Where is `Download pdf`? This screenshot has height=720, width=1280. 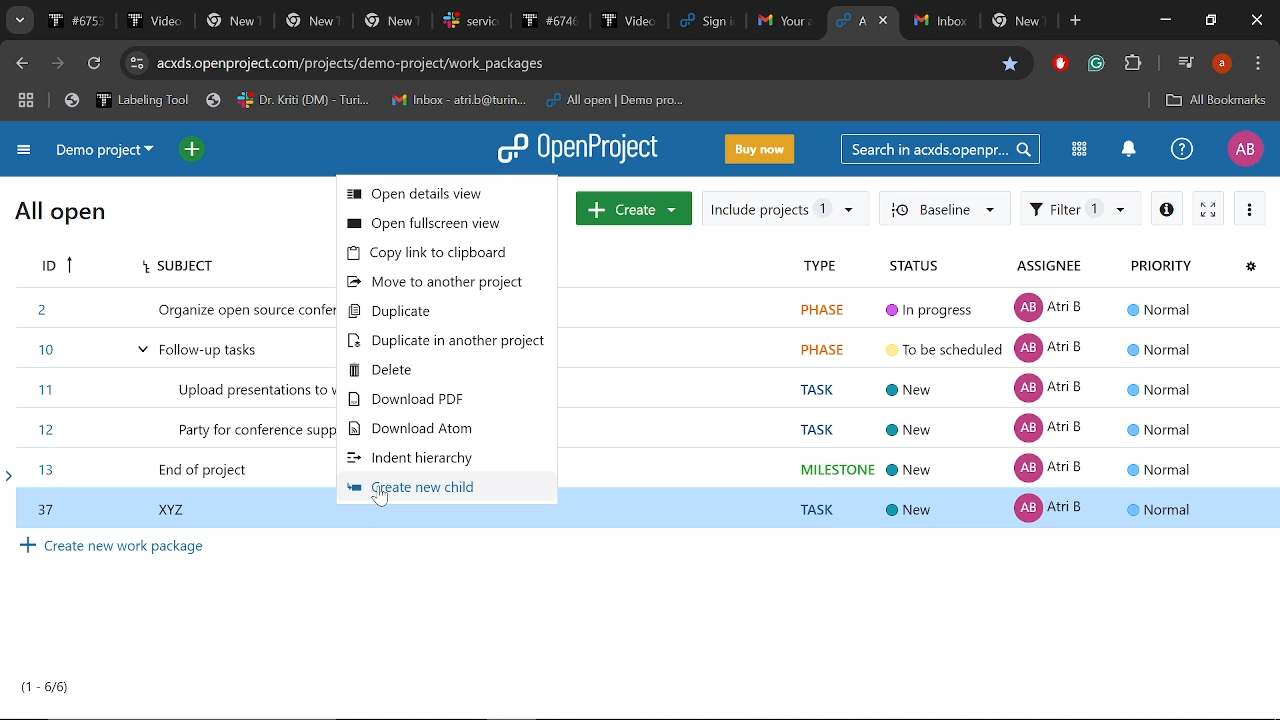
Download pdf is located at coordinates (443, 400).